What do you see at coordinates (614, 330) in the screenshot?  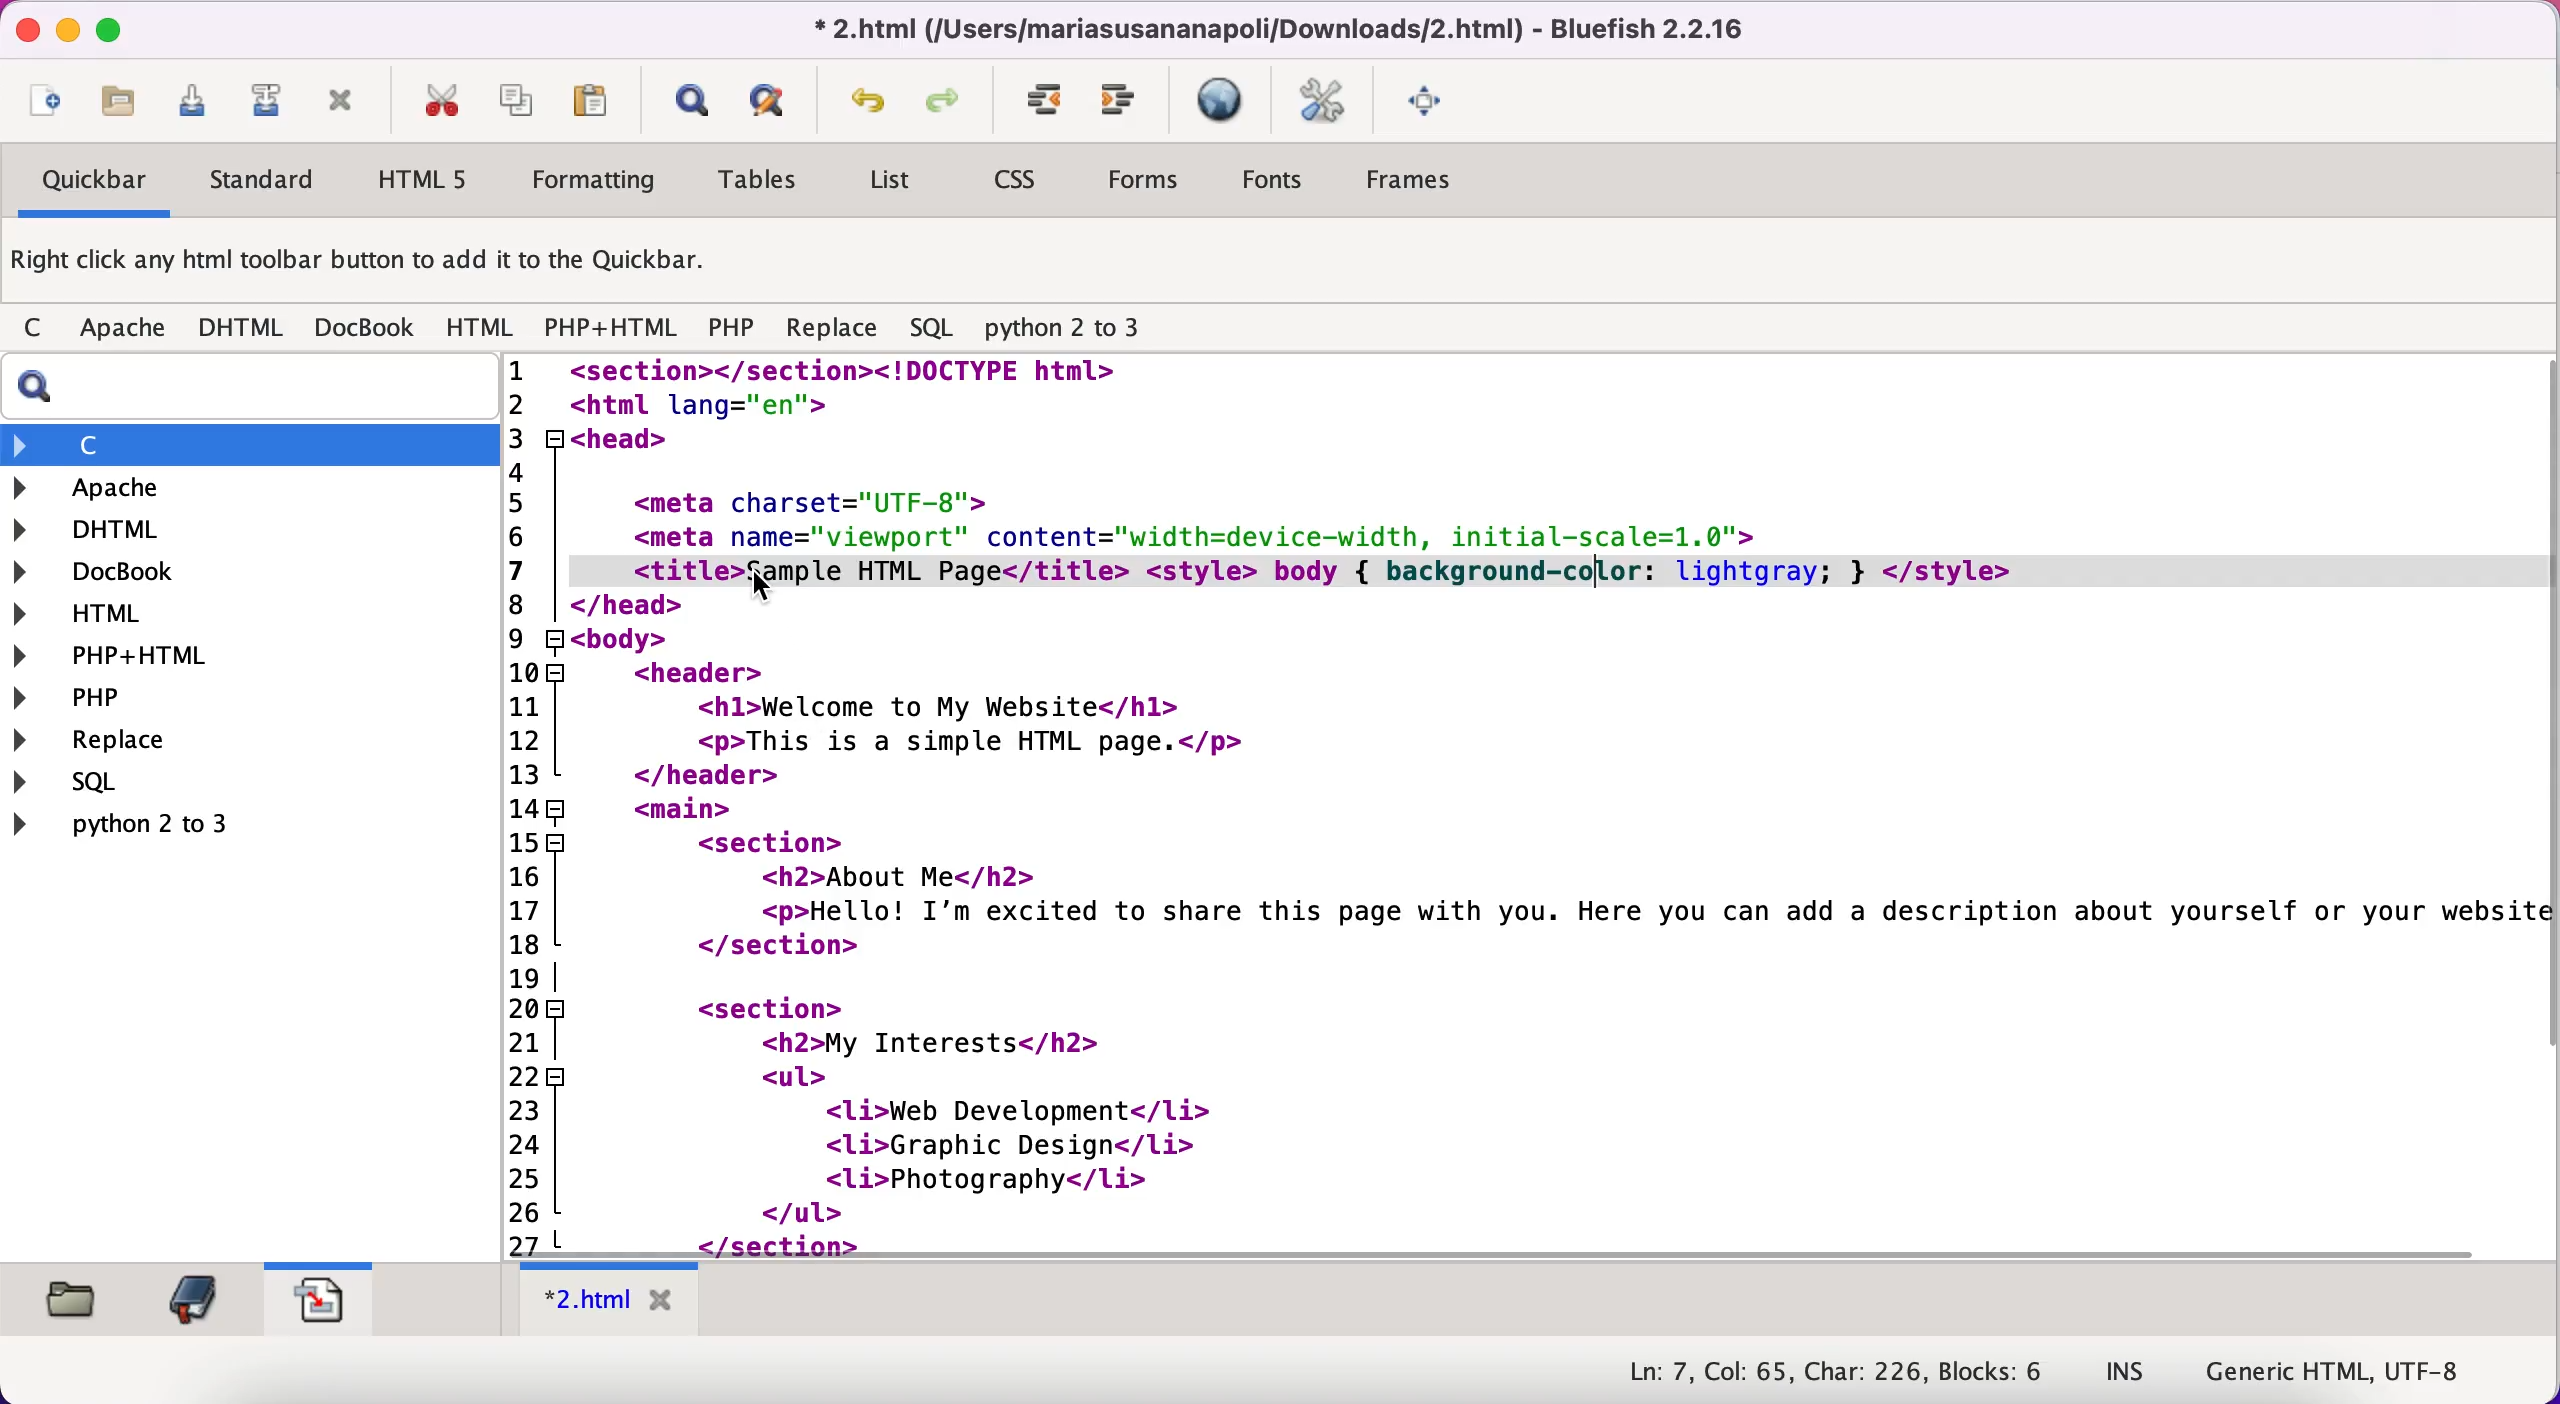 I see `php+html` at bounding box center [614, 330].